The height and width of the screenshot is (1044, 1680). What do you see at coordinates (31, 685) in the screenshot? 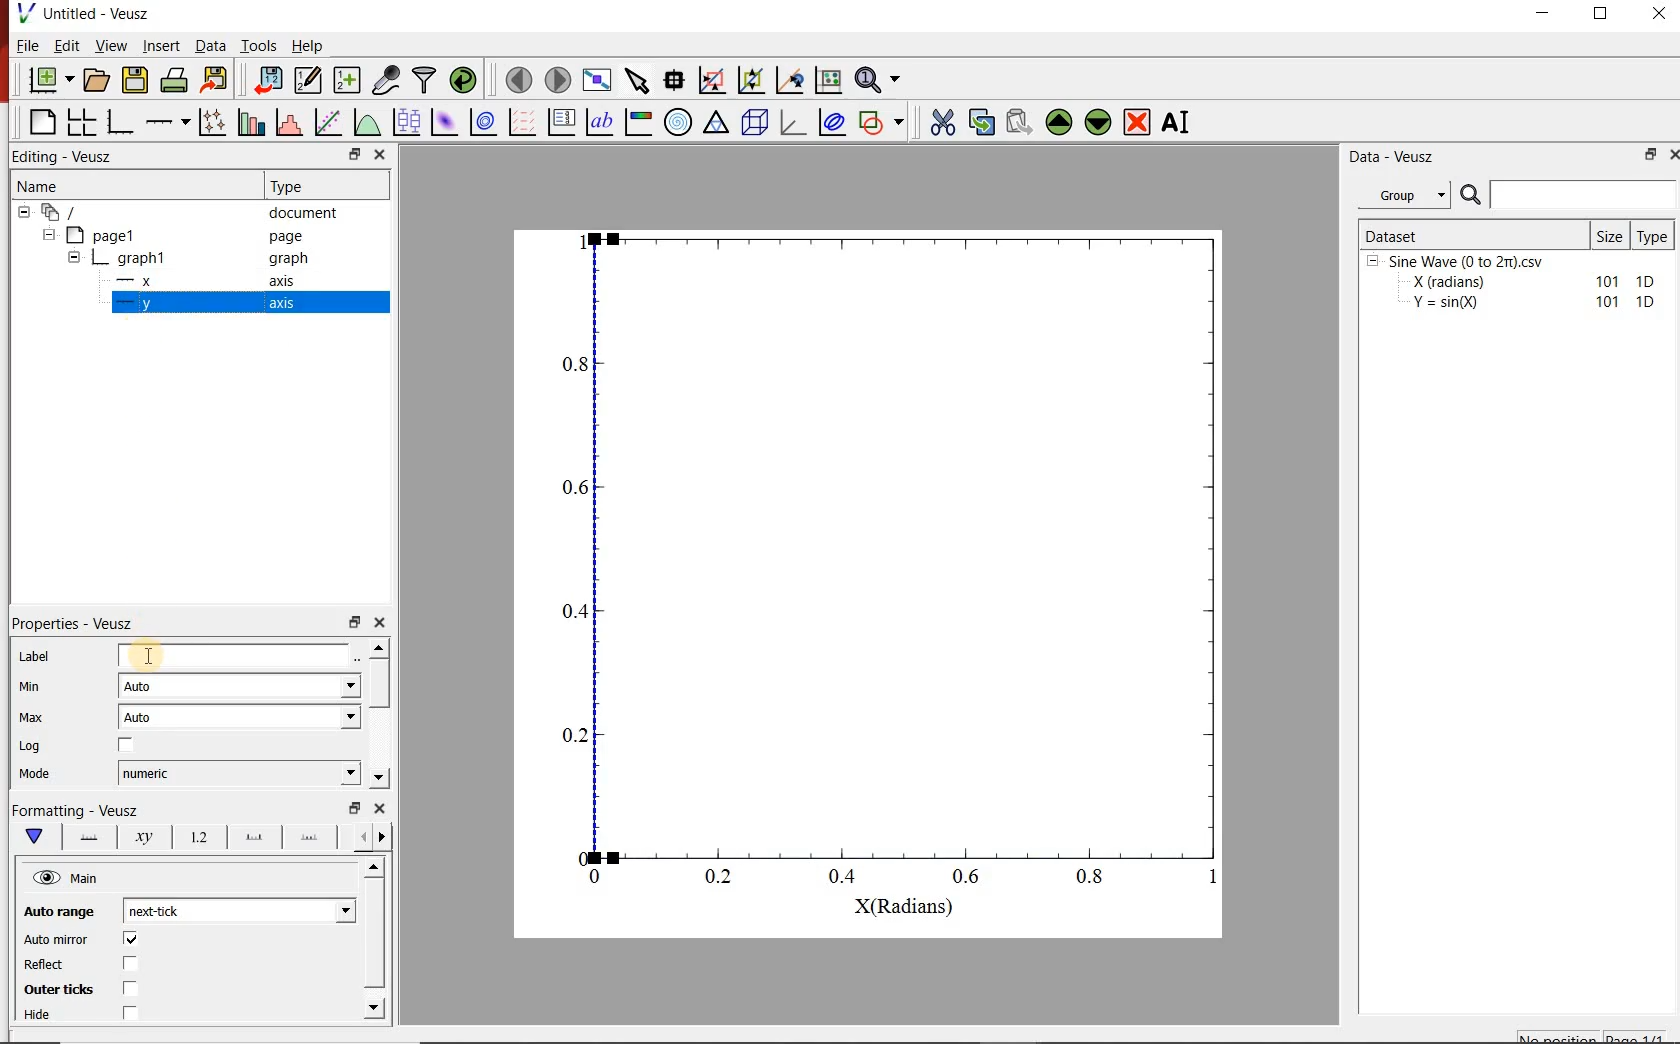
I see `Min` at bounding box center [31, 685].